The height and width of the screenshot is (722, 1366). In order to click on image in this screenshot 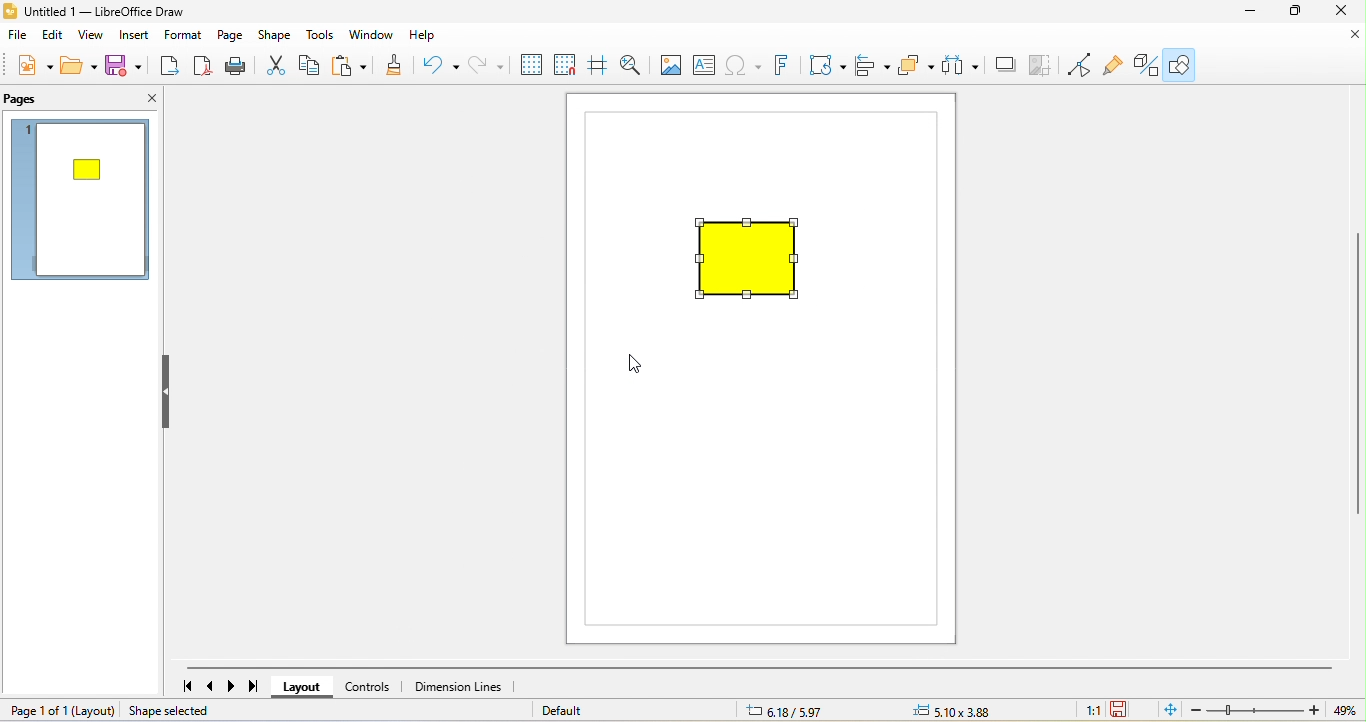, I will do `click(668, 66)`.